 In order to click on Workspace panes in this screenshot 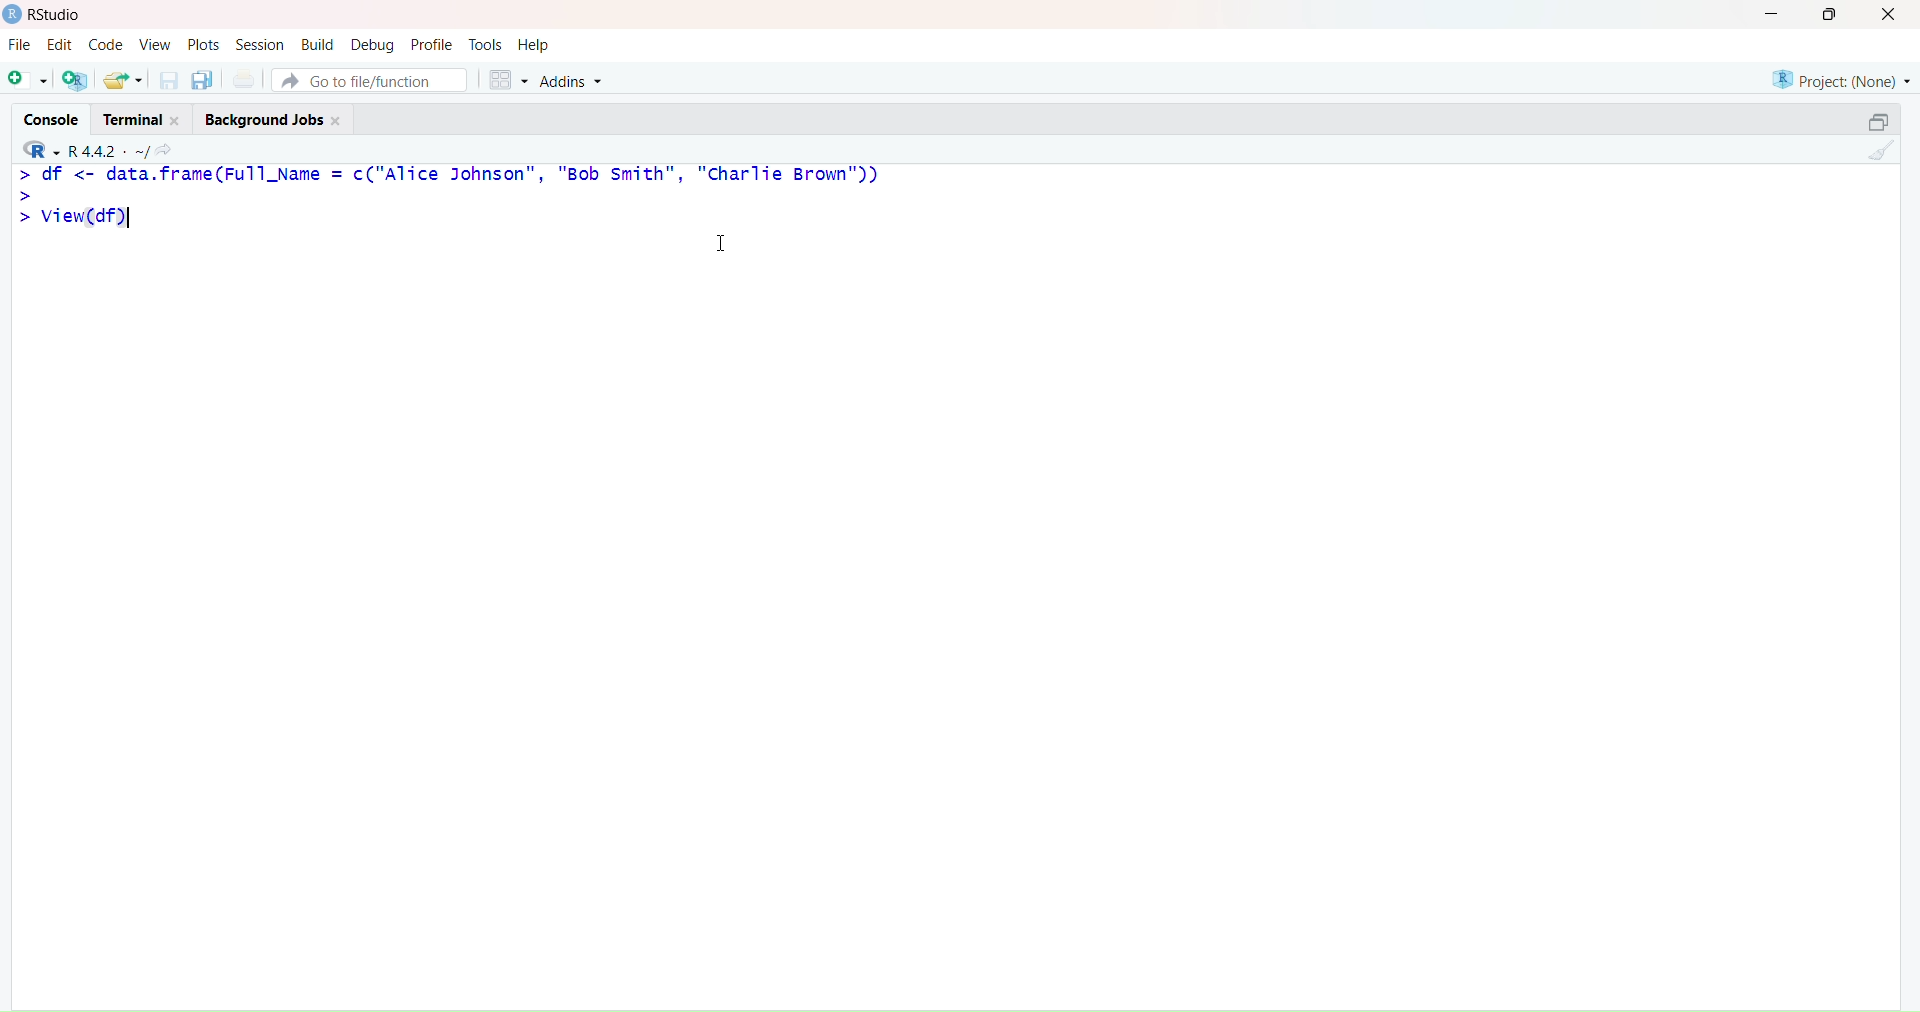, I will do `click(508, 80)`.